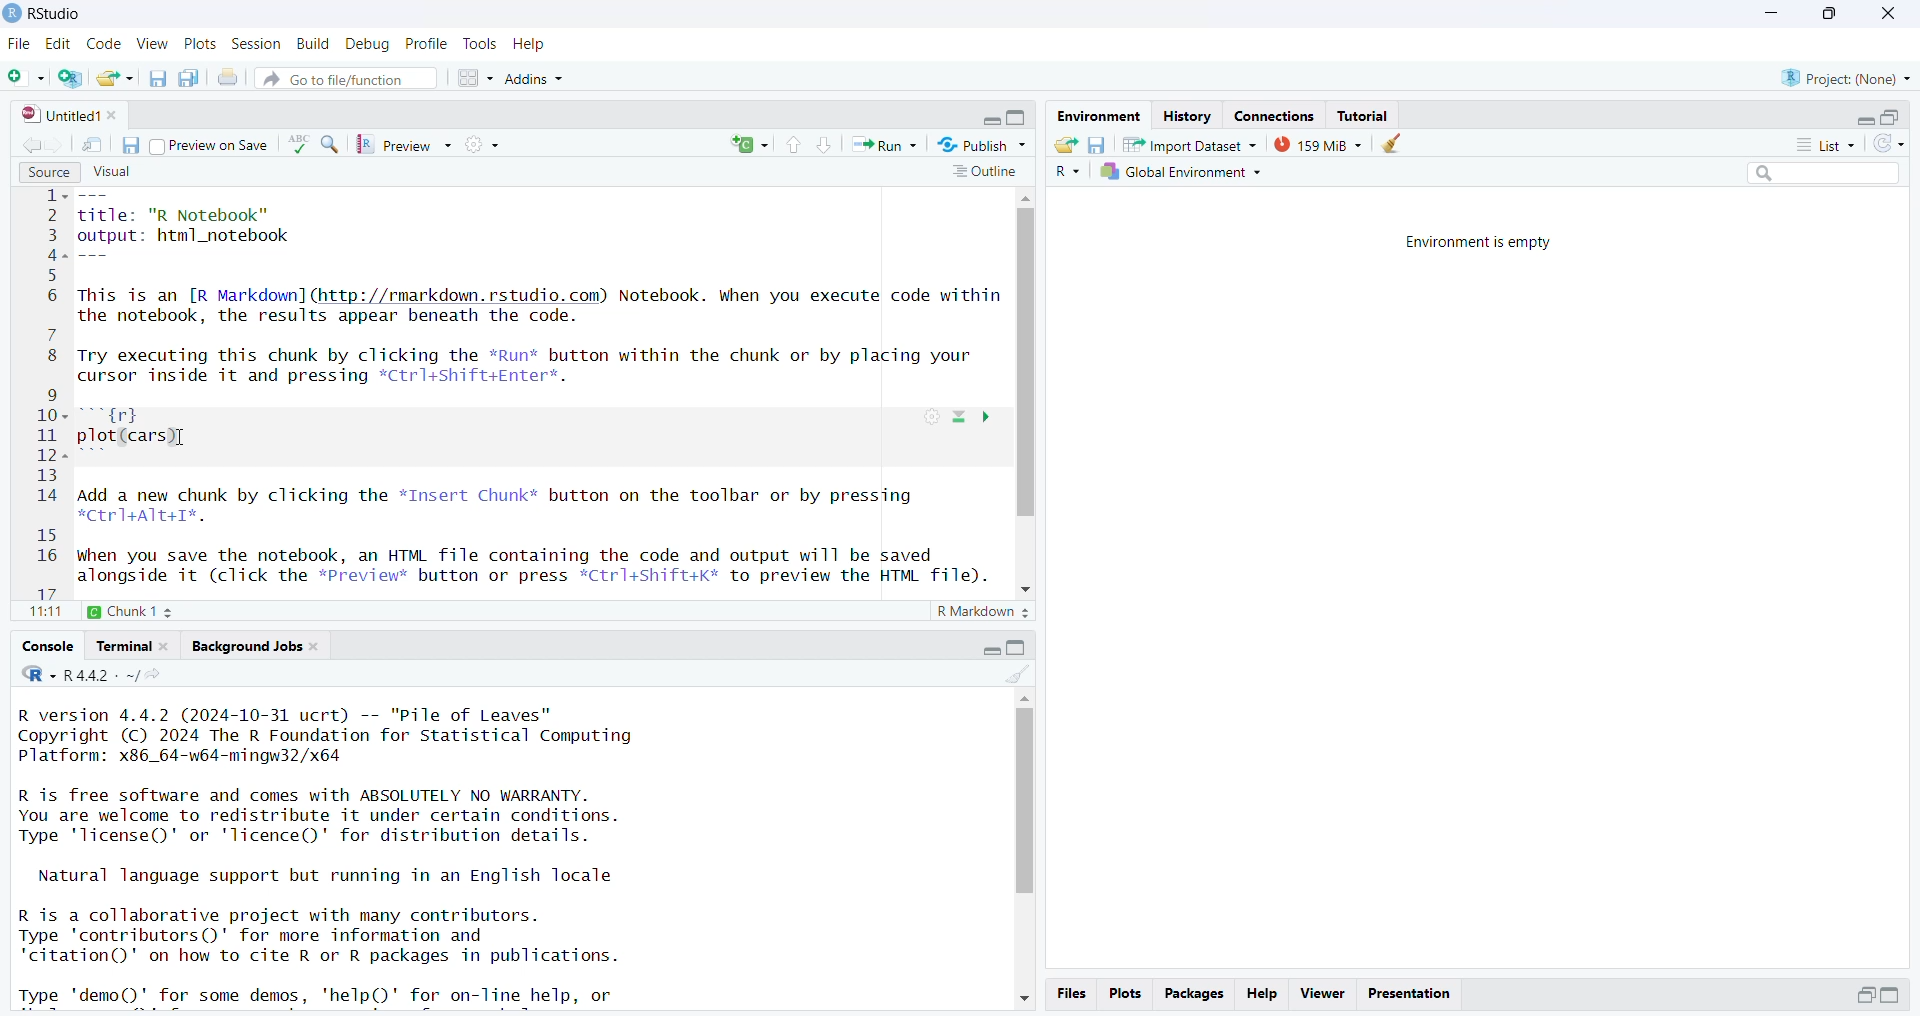 The height and width of the screenshot is (1016, 1920). Describe the element at coordinates (485, 143) in the screenshot. I see `compile report` at that location.